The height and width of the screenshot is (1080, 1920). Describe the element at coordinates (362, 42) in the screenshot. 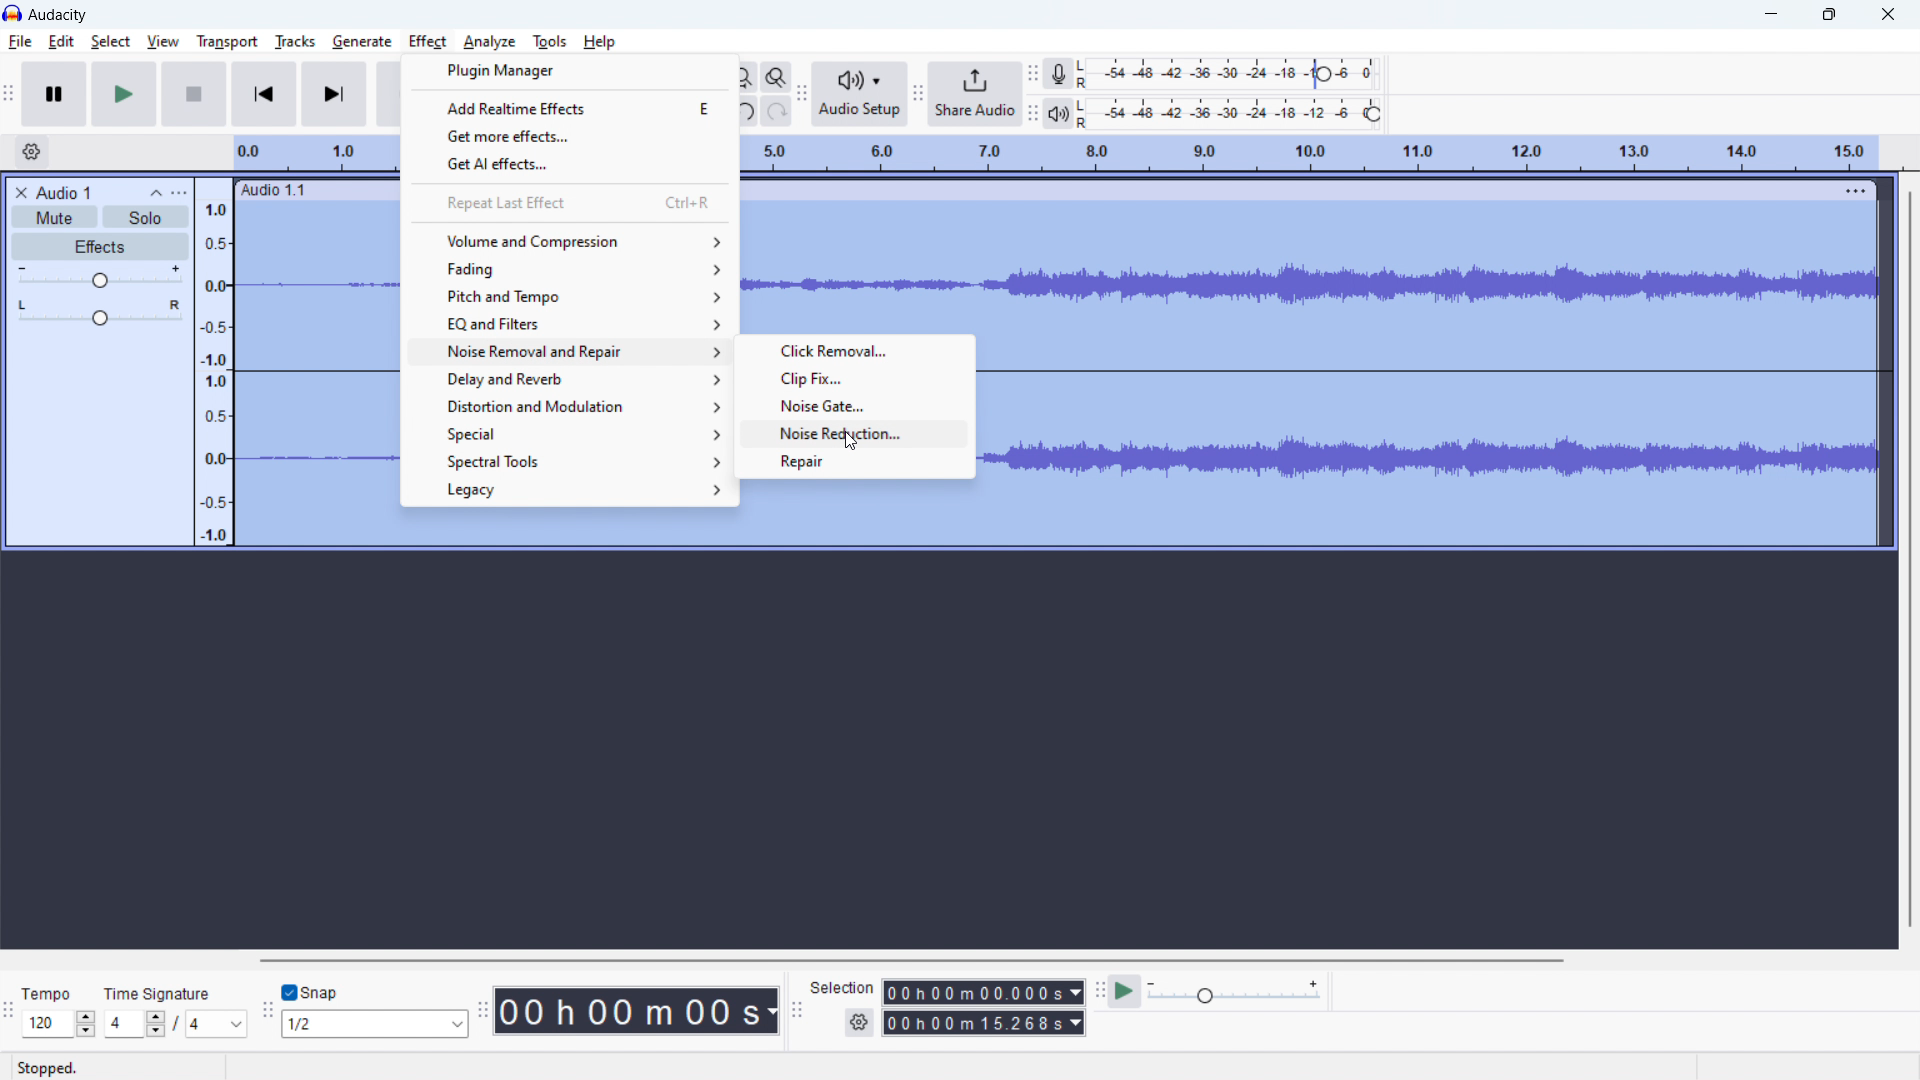

I see `generate` at that location.